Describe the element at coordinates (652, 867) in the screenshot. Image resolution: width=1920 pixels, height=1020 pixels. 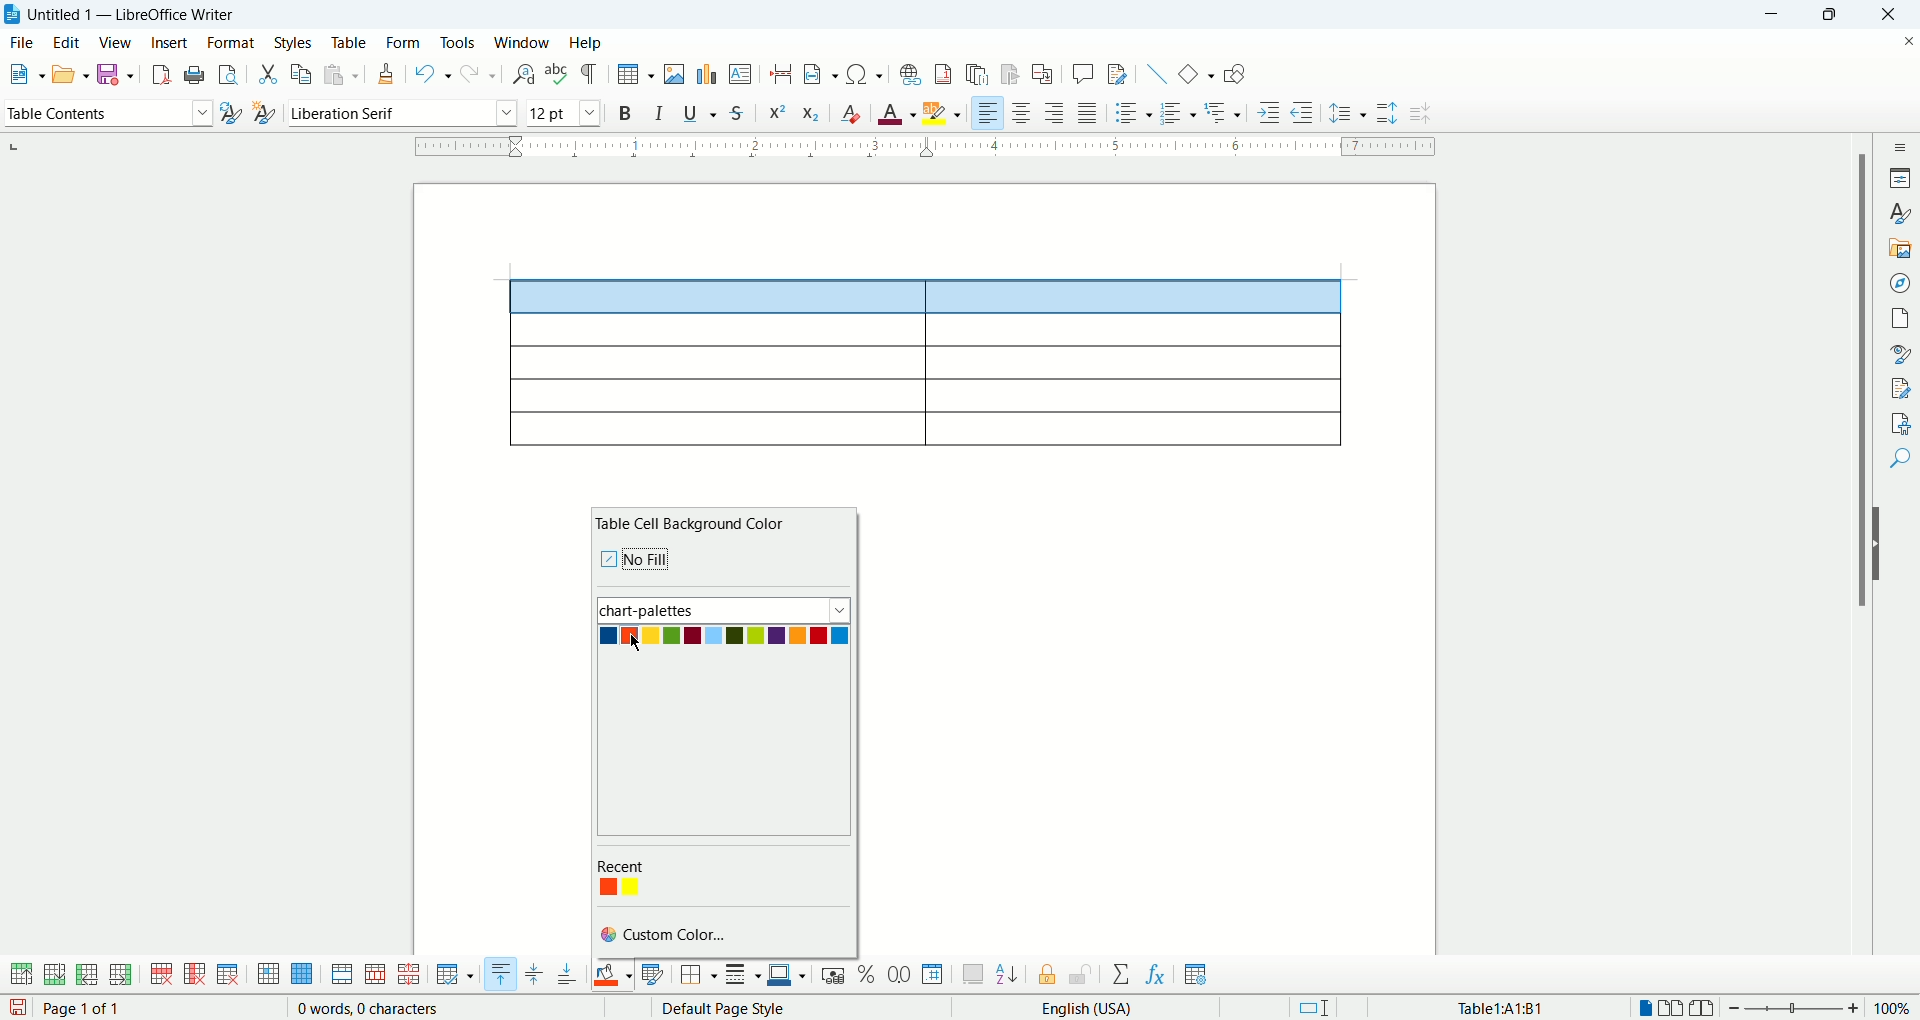
I see `color palette` at that location.